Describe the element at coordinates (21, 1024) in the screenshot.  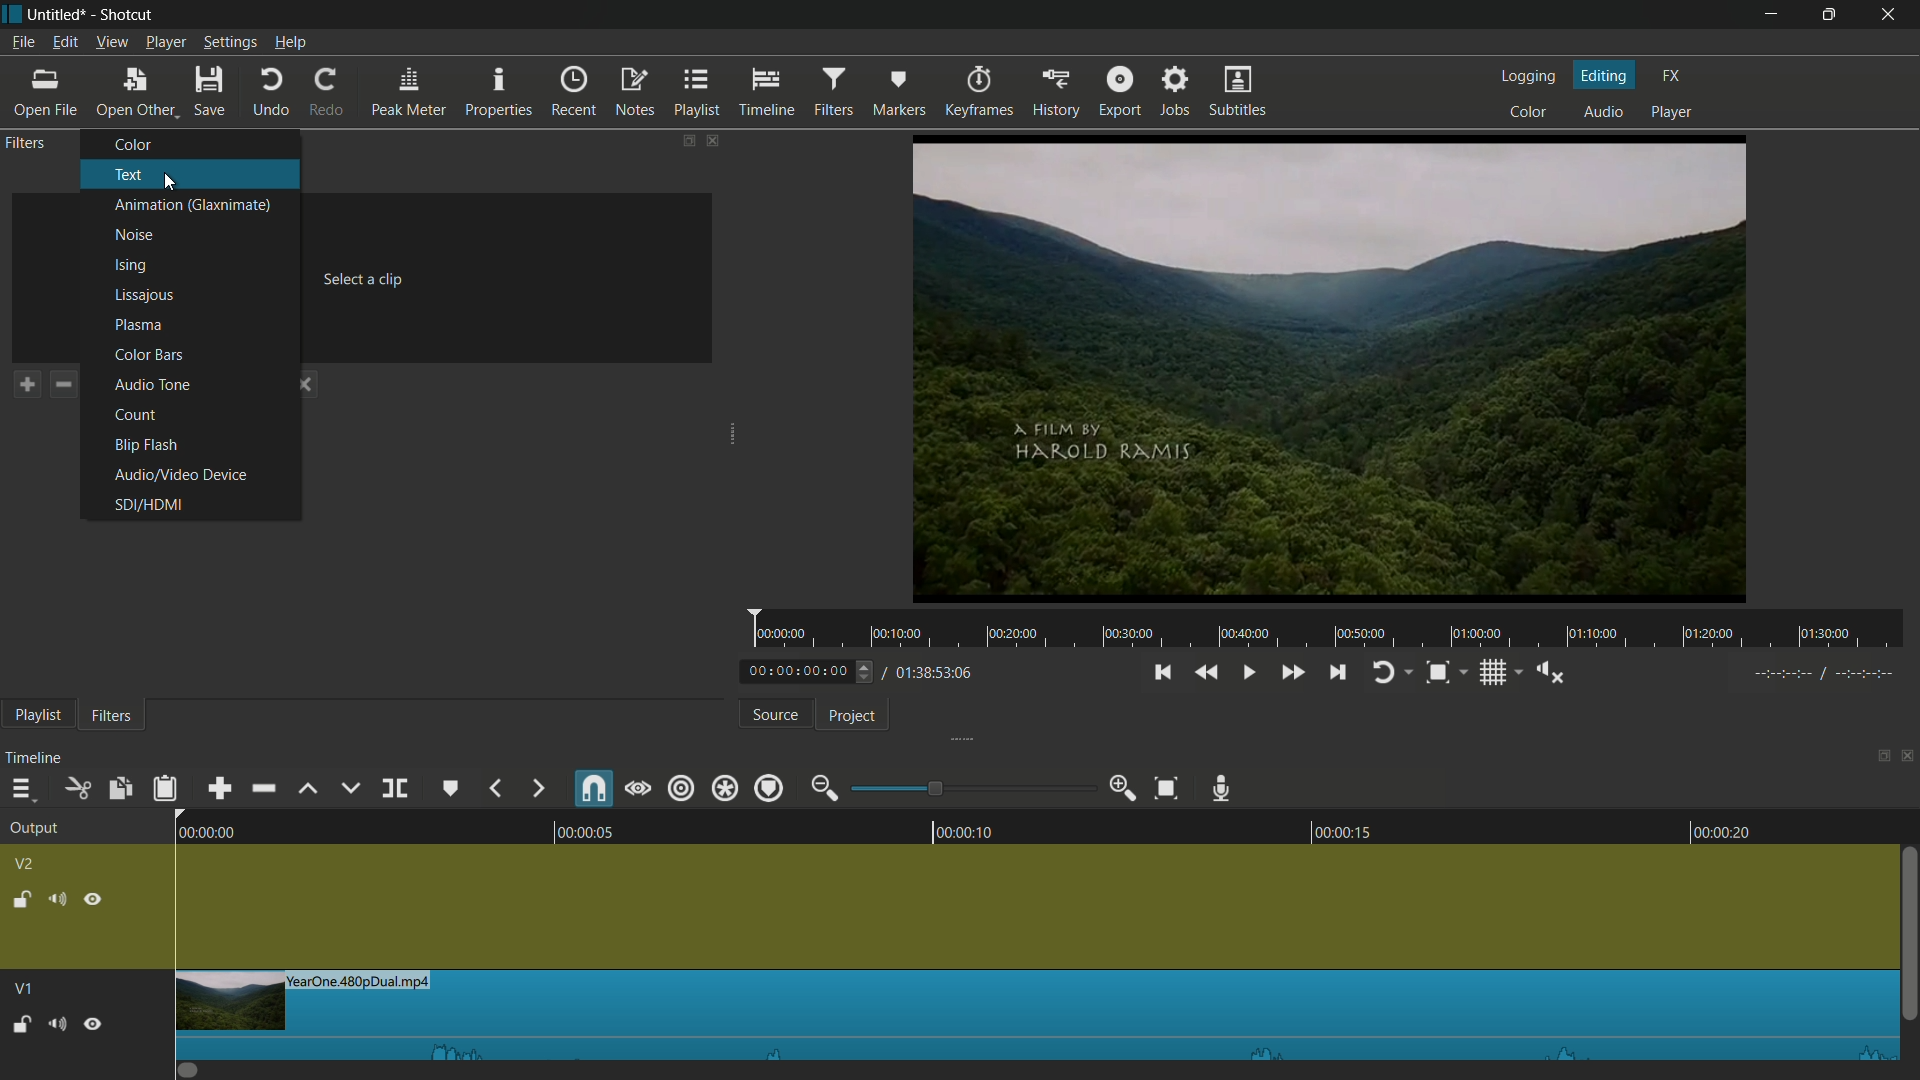
I see `Unlock` at that location.